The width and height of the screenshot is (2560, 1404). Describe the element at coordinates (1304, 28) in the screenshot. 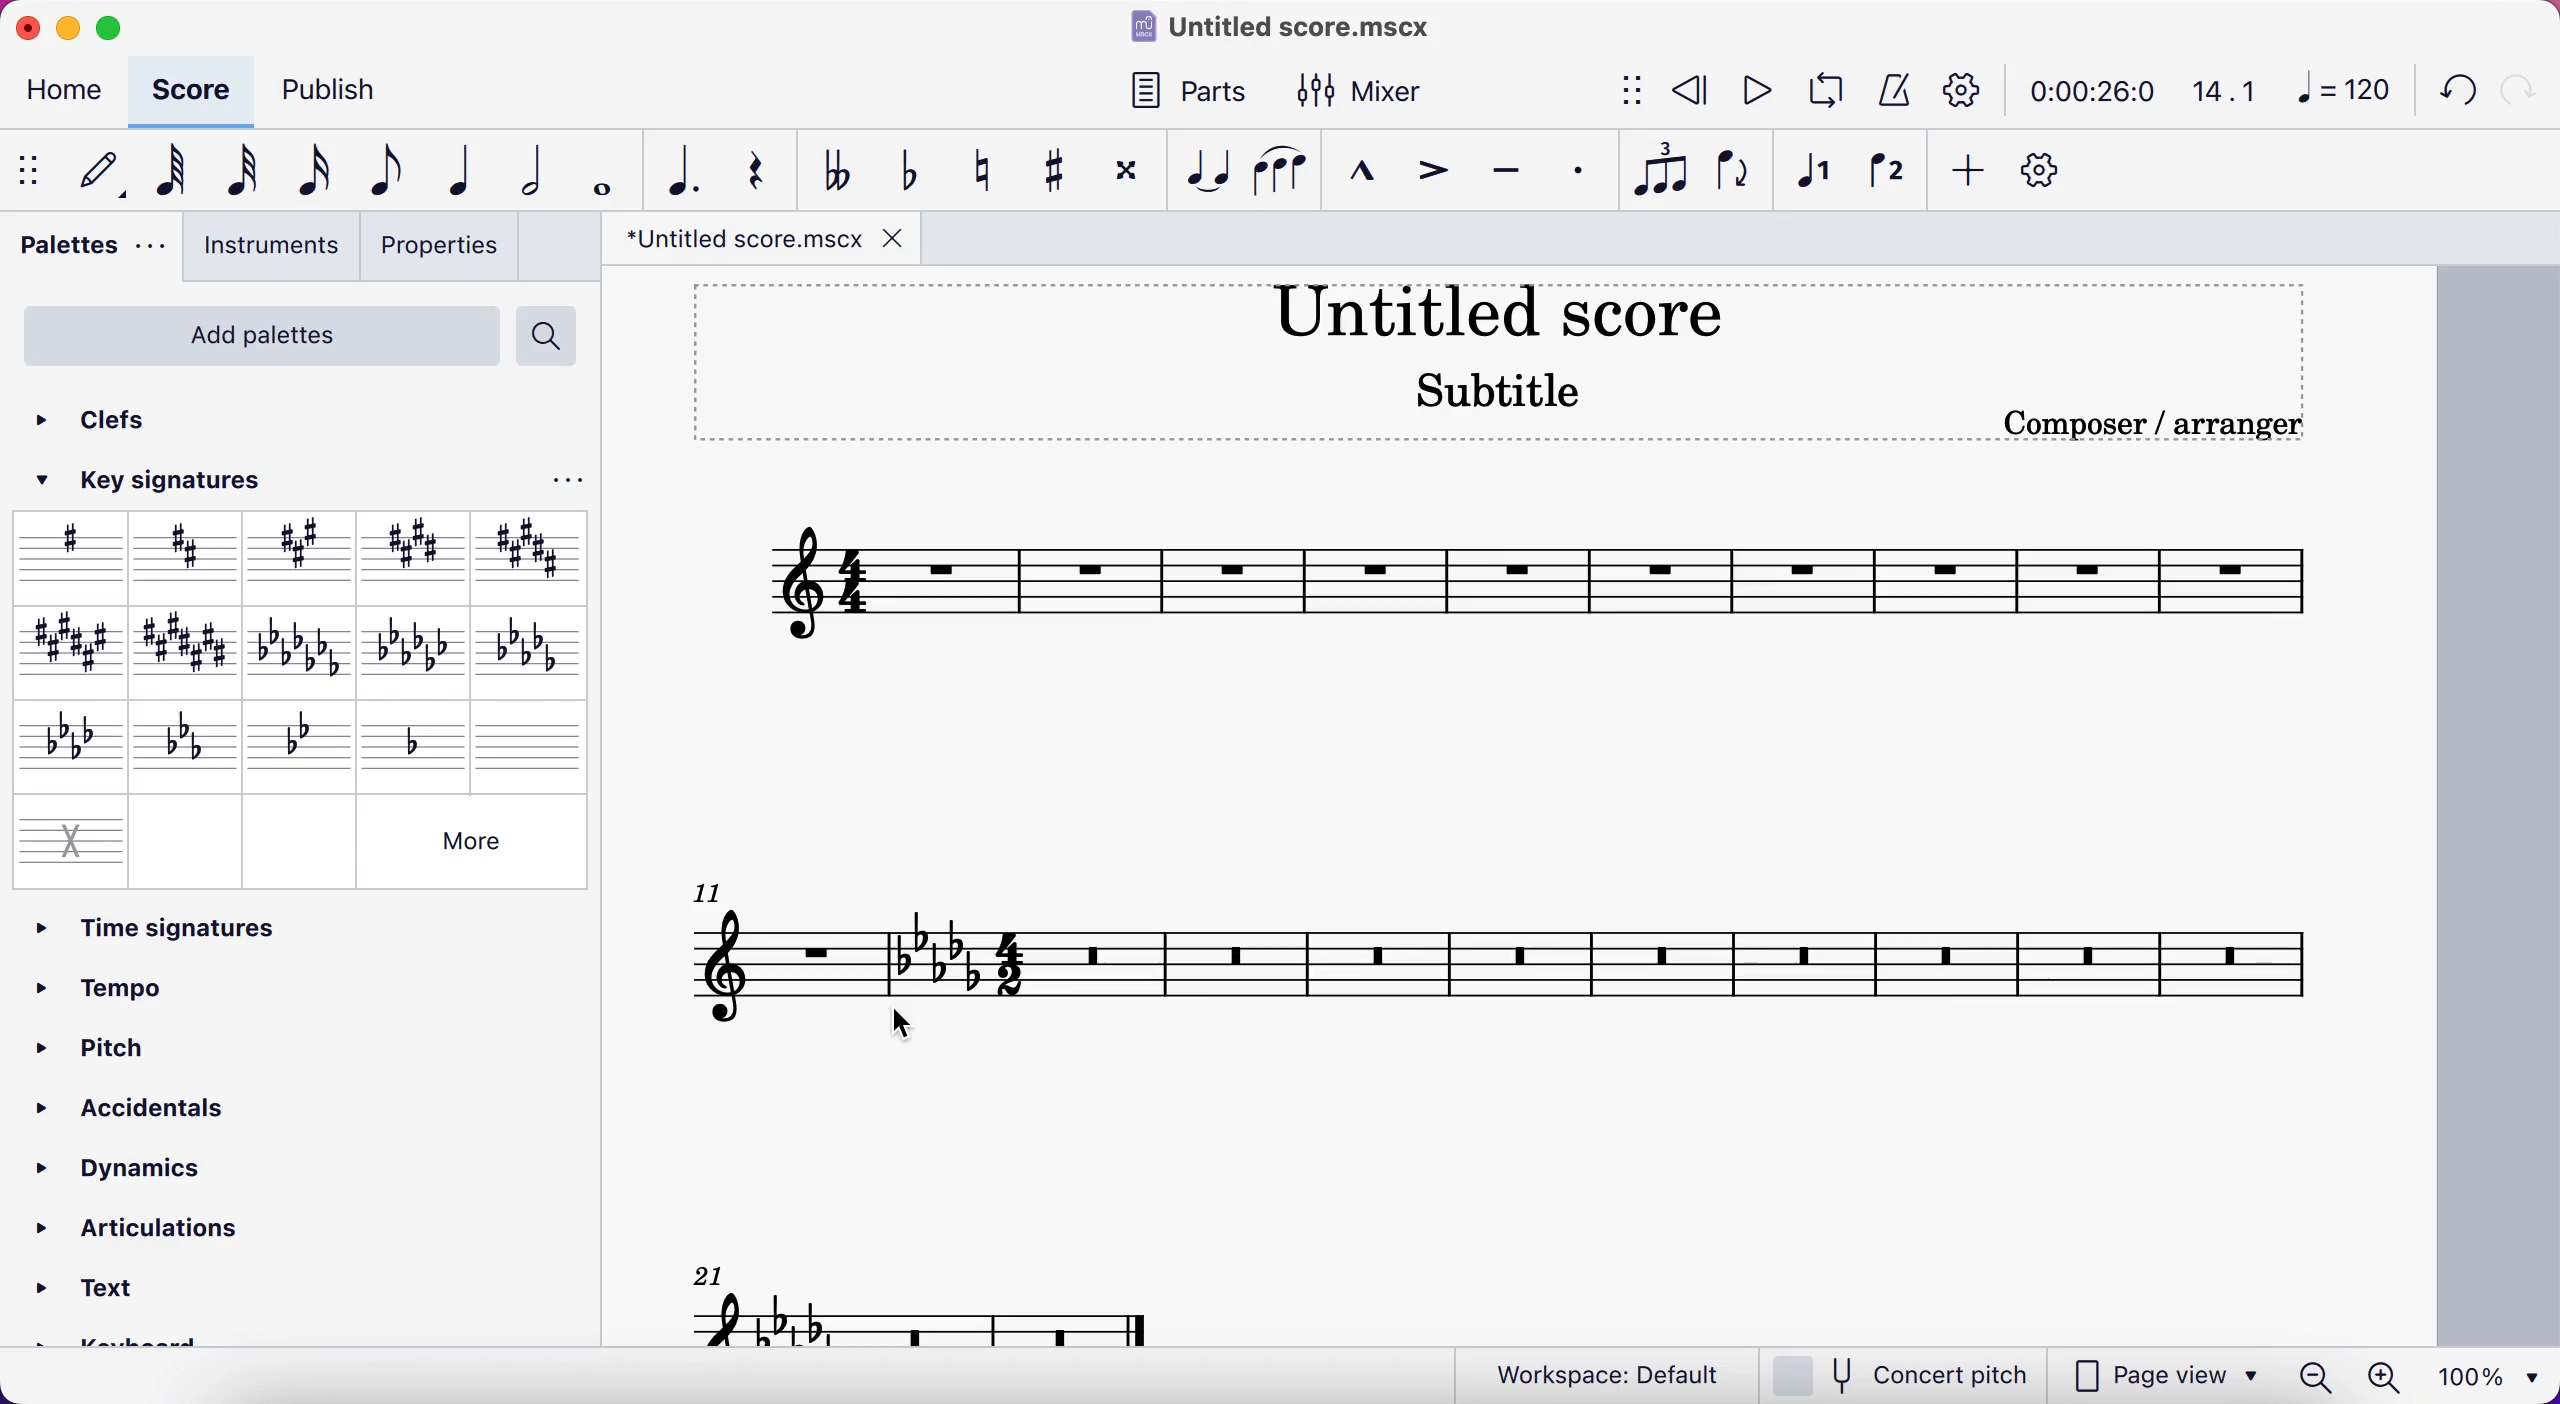

I see `title` at that location.